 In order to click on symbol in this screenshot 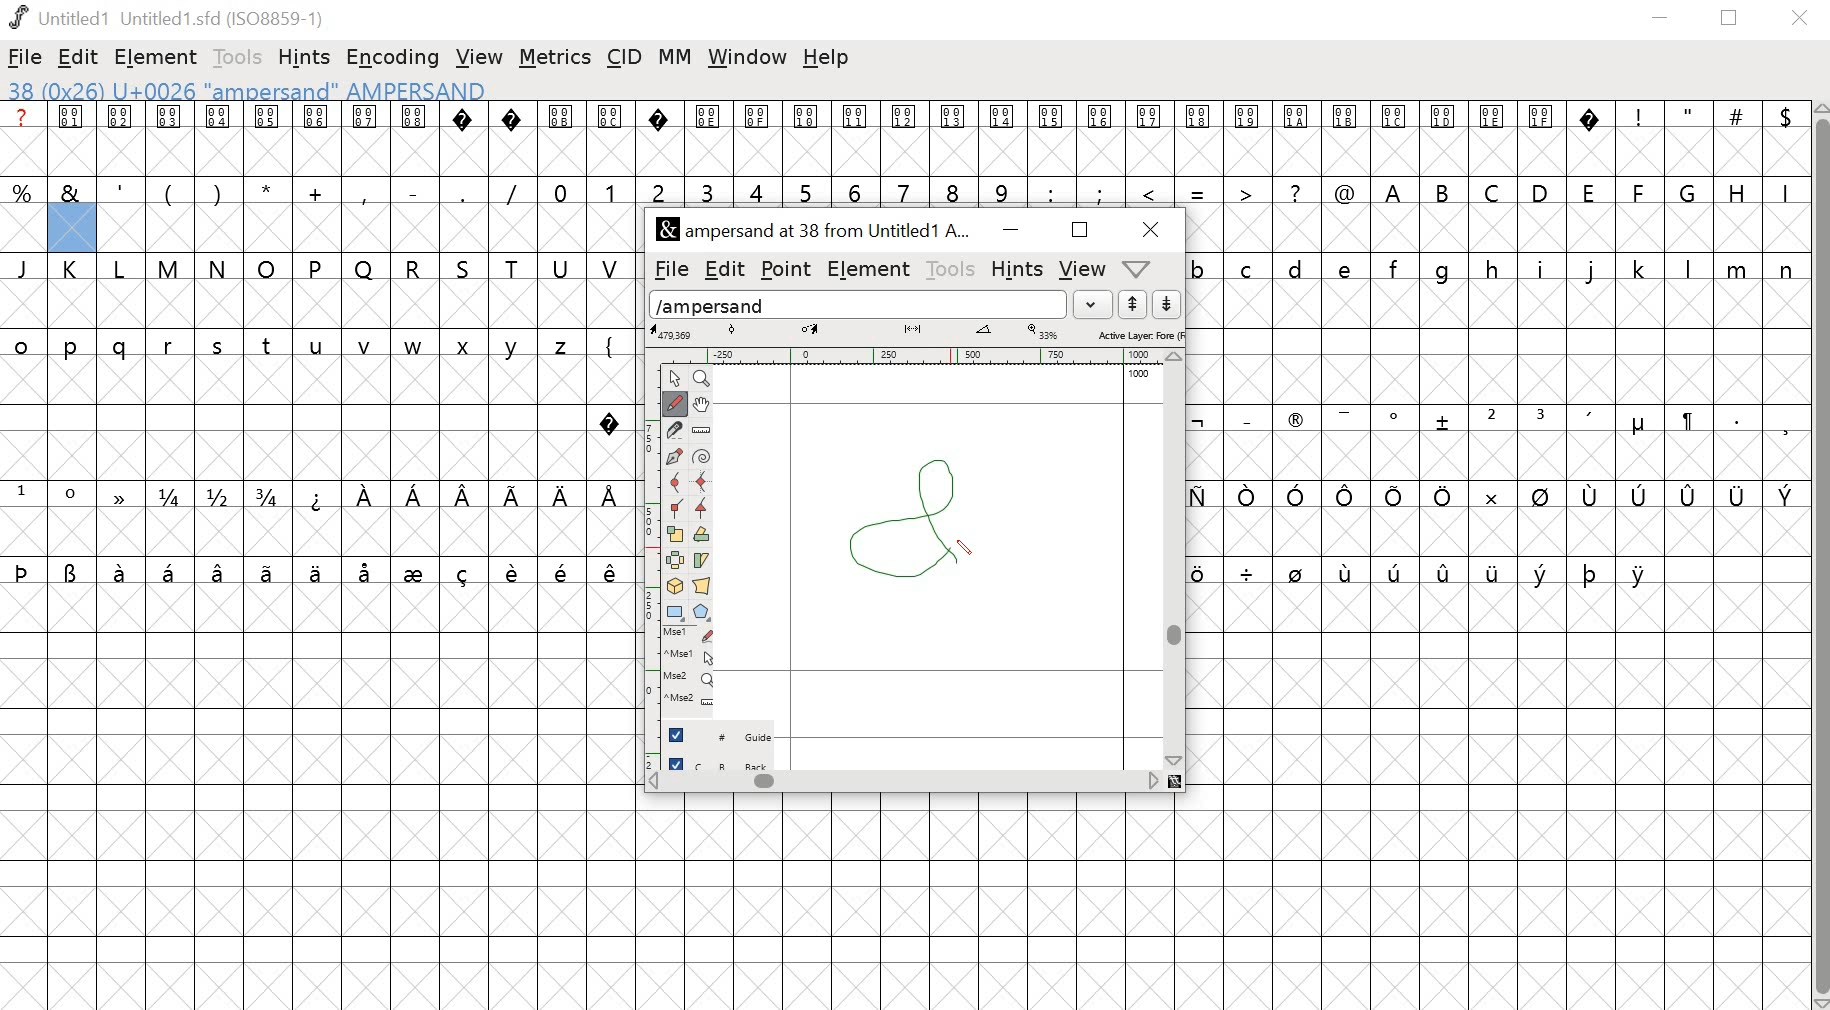, I will do `click(1591, 572)`.